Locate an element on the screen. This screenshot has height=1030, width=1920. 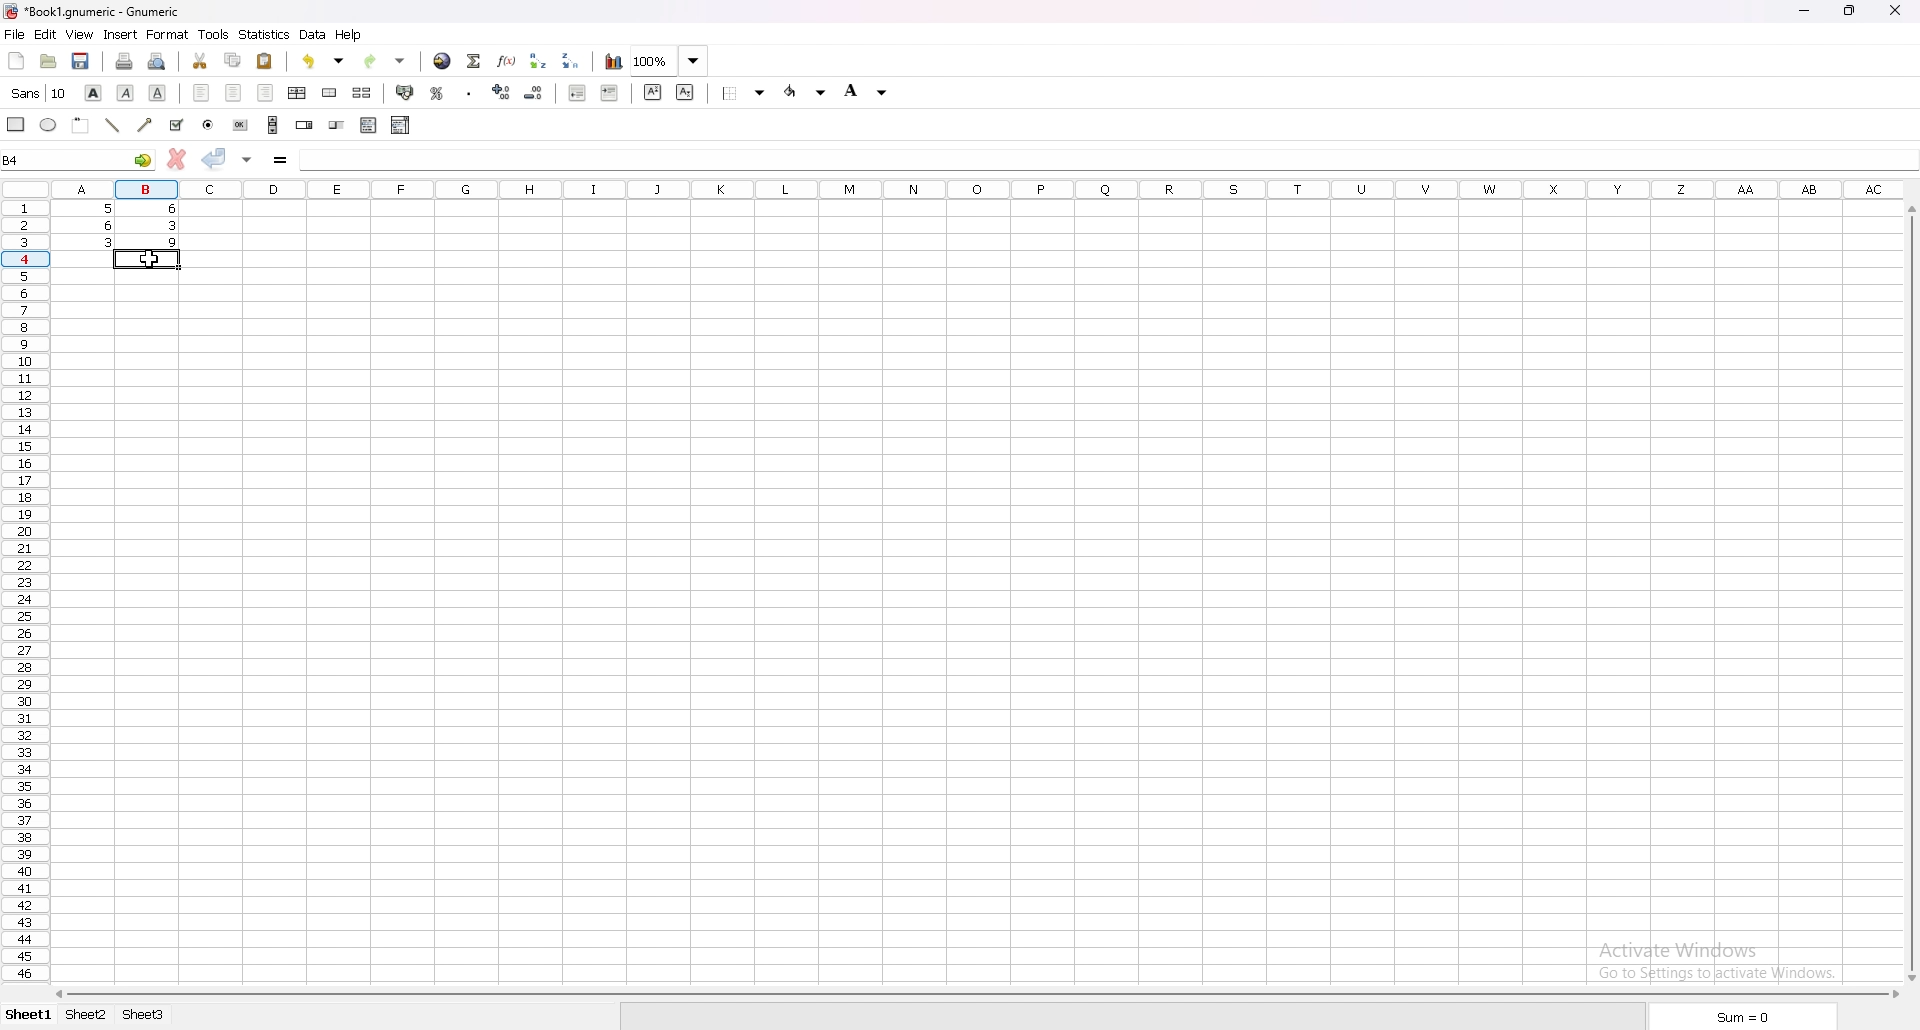
sheet is located at coordinates (142, 1014).